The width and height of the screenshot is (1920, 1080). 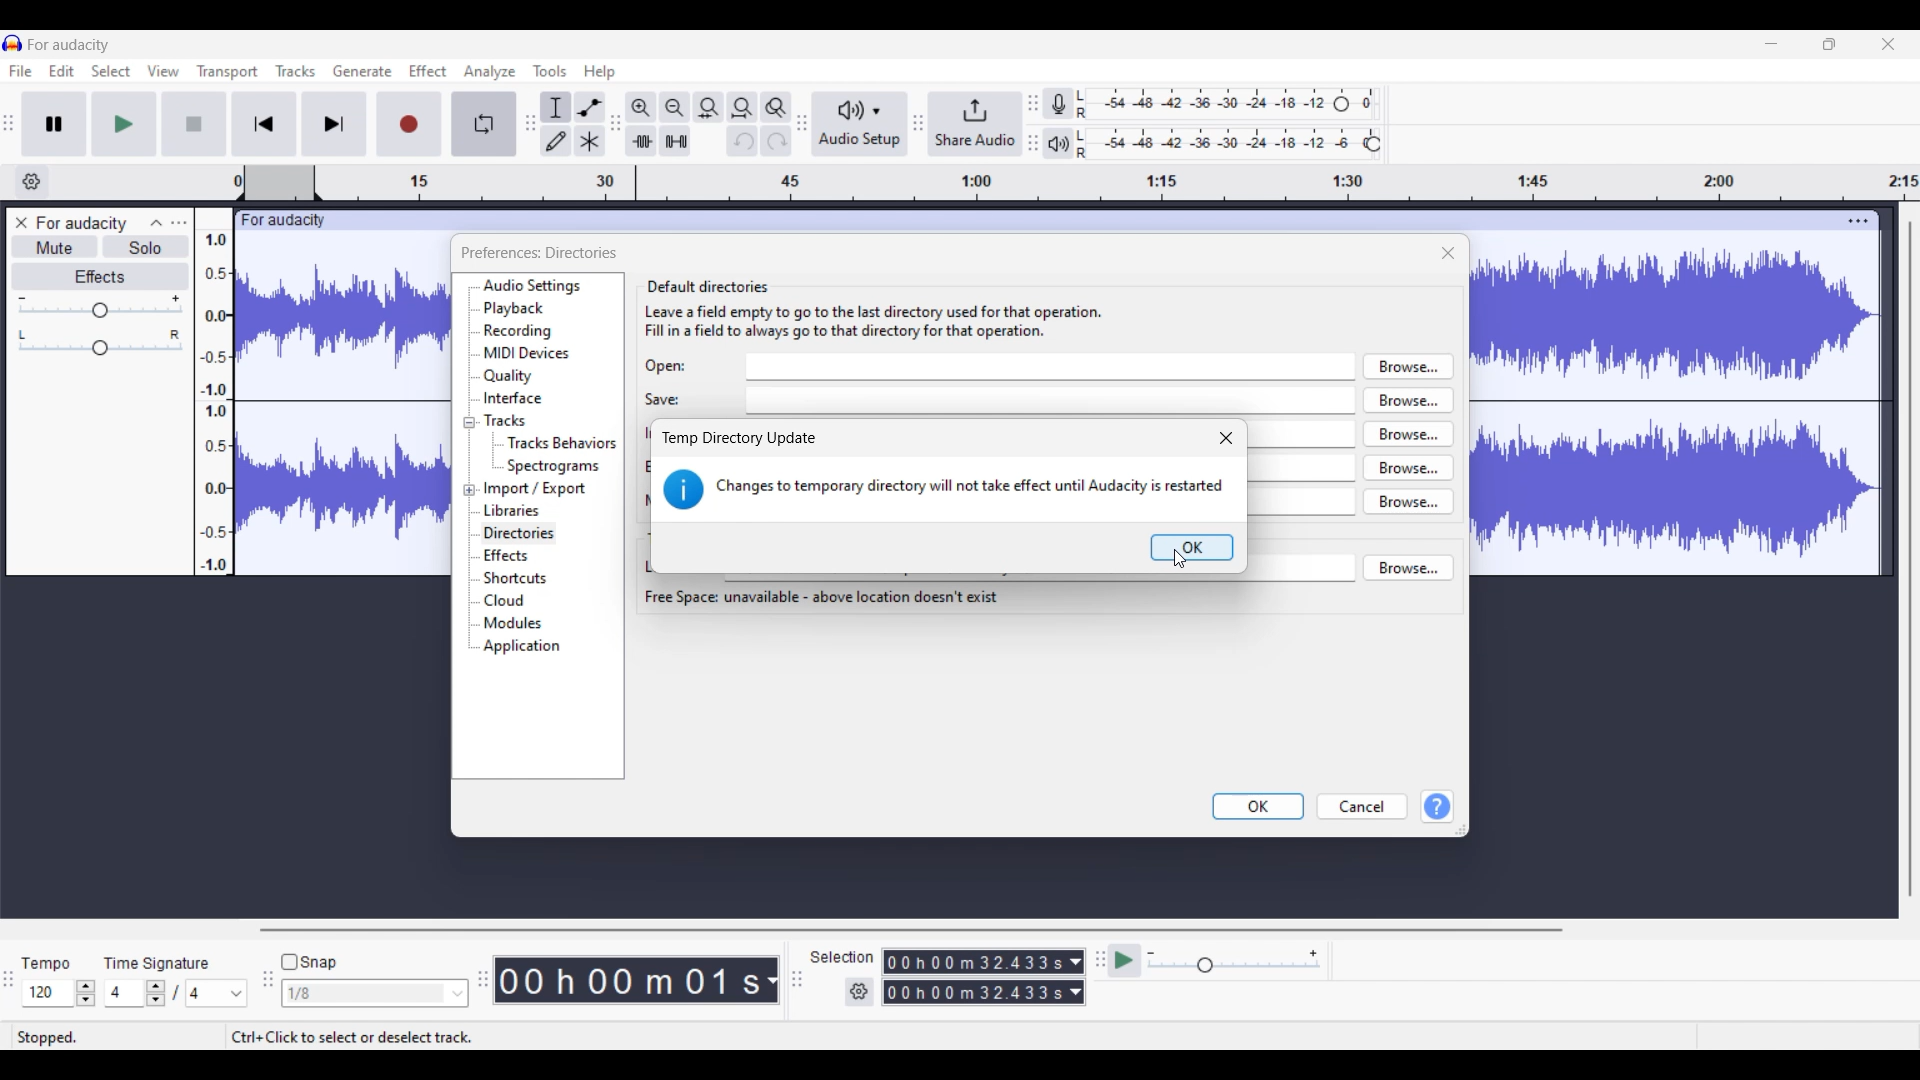 I want to click on Input tempo, so click(x=47, y=993).